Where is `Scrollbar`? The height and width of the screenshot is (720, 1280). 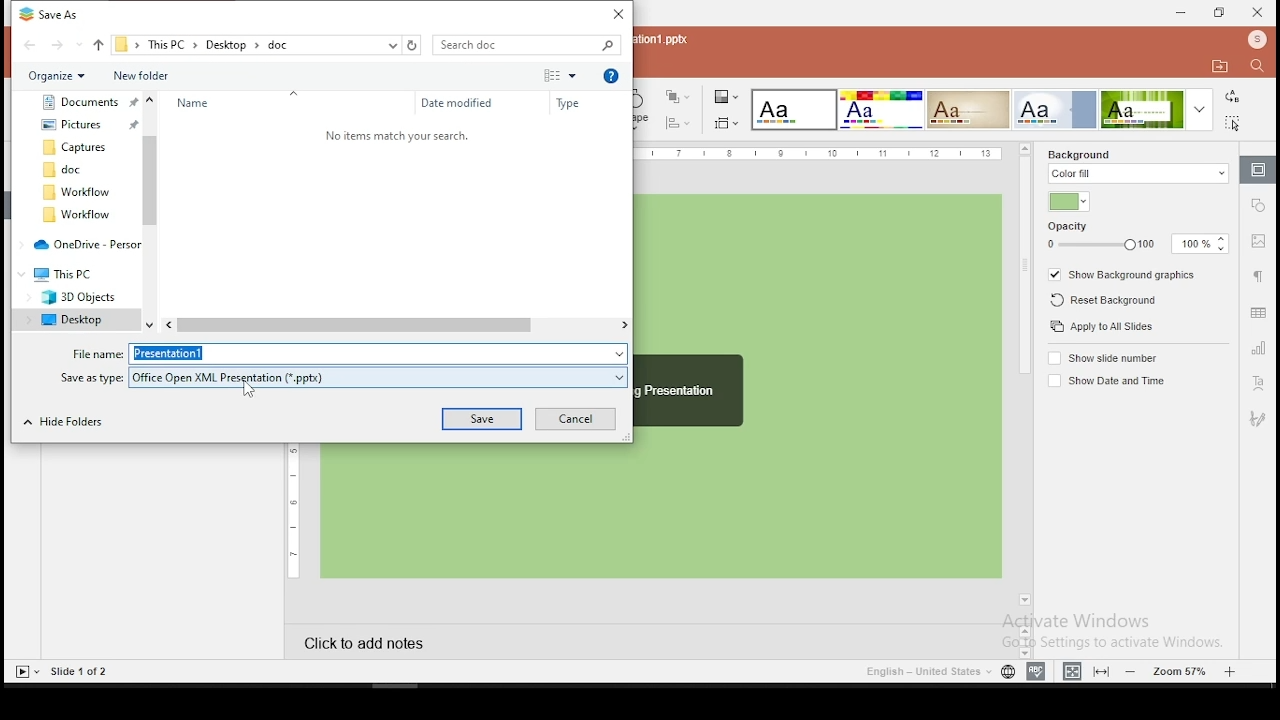
Scrollbar is located at coordinates (1022, 638).